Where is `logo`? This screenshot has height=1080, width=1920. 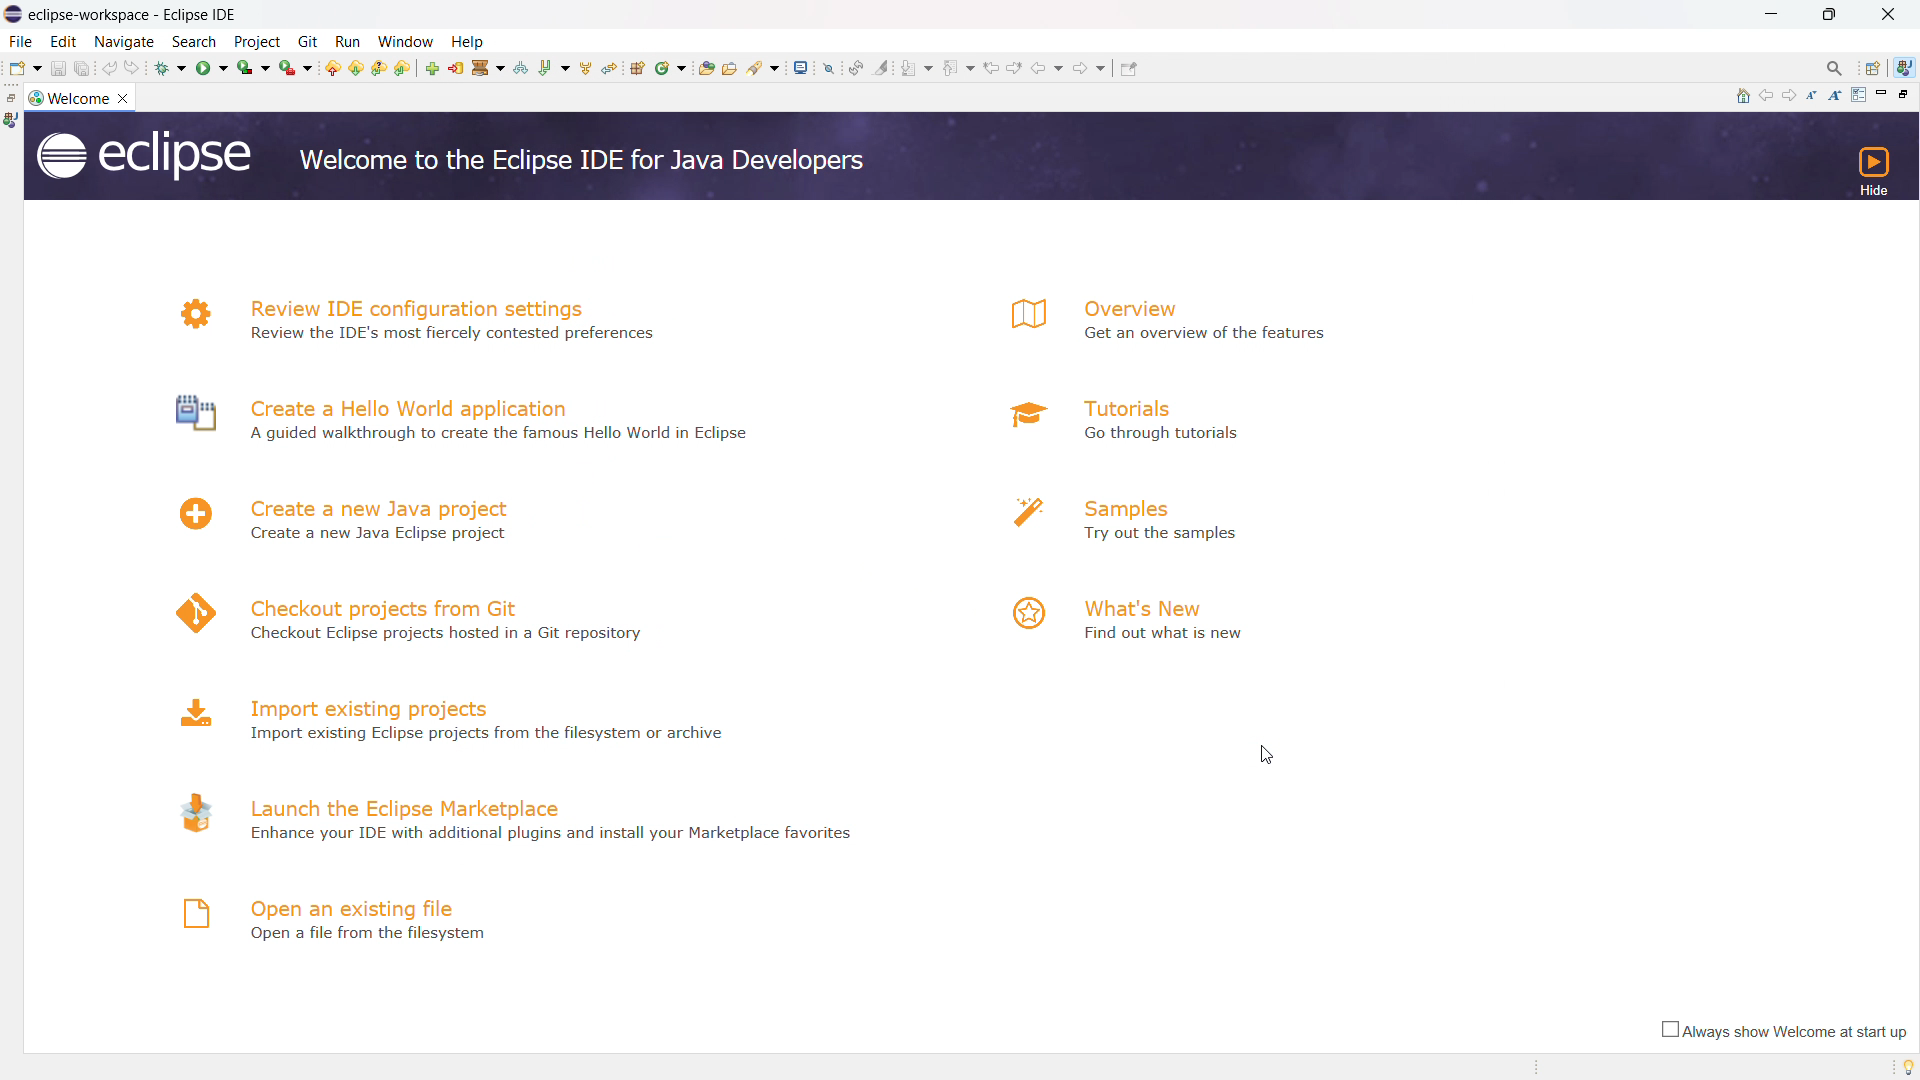
logo is located at coordinates (191, 712).